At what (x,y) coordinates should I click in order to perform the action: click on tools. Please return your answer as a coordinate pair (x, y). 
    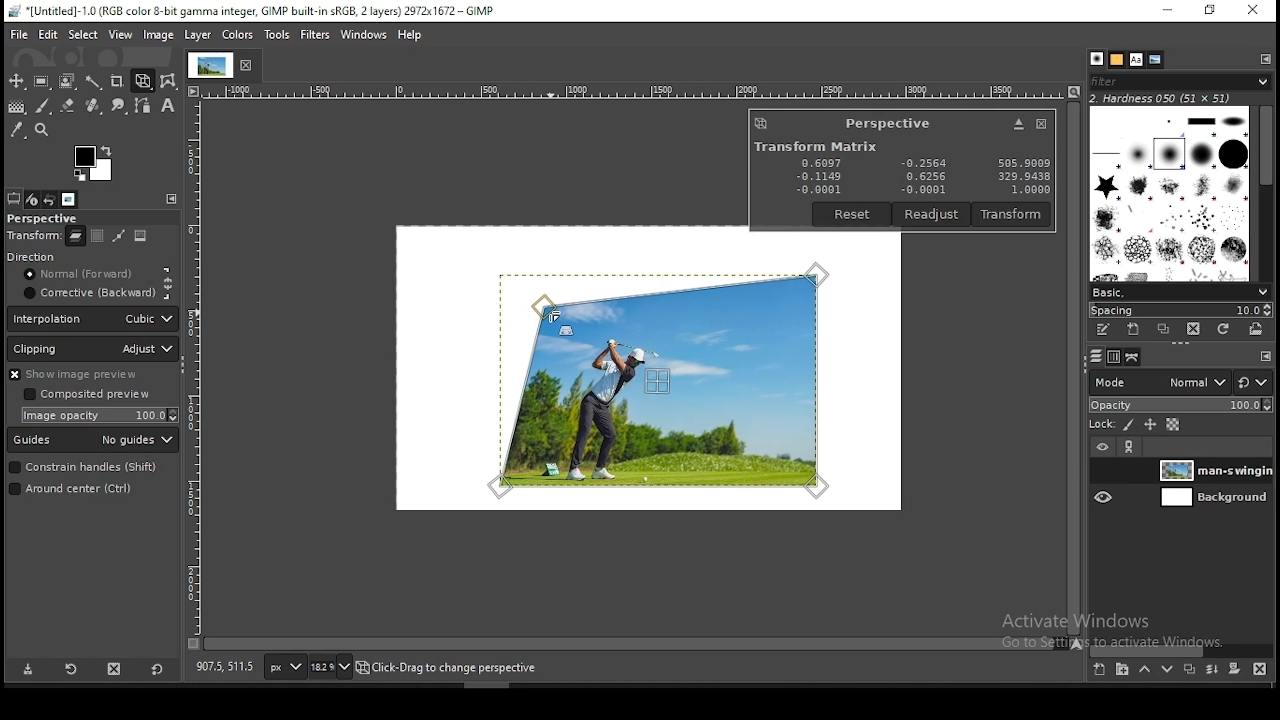
    Looking at the image, I should click on (277, 32).